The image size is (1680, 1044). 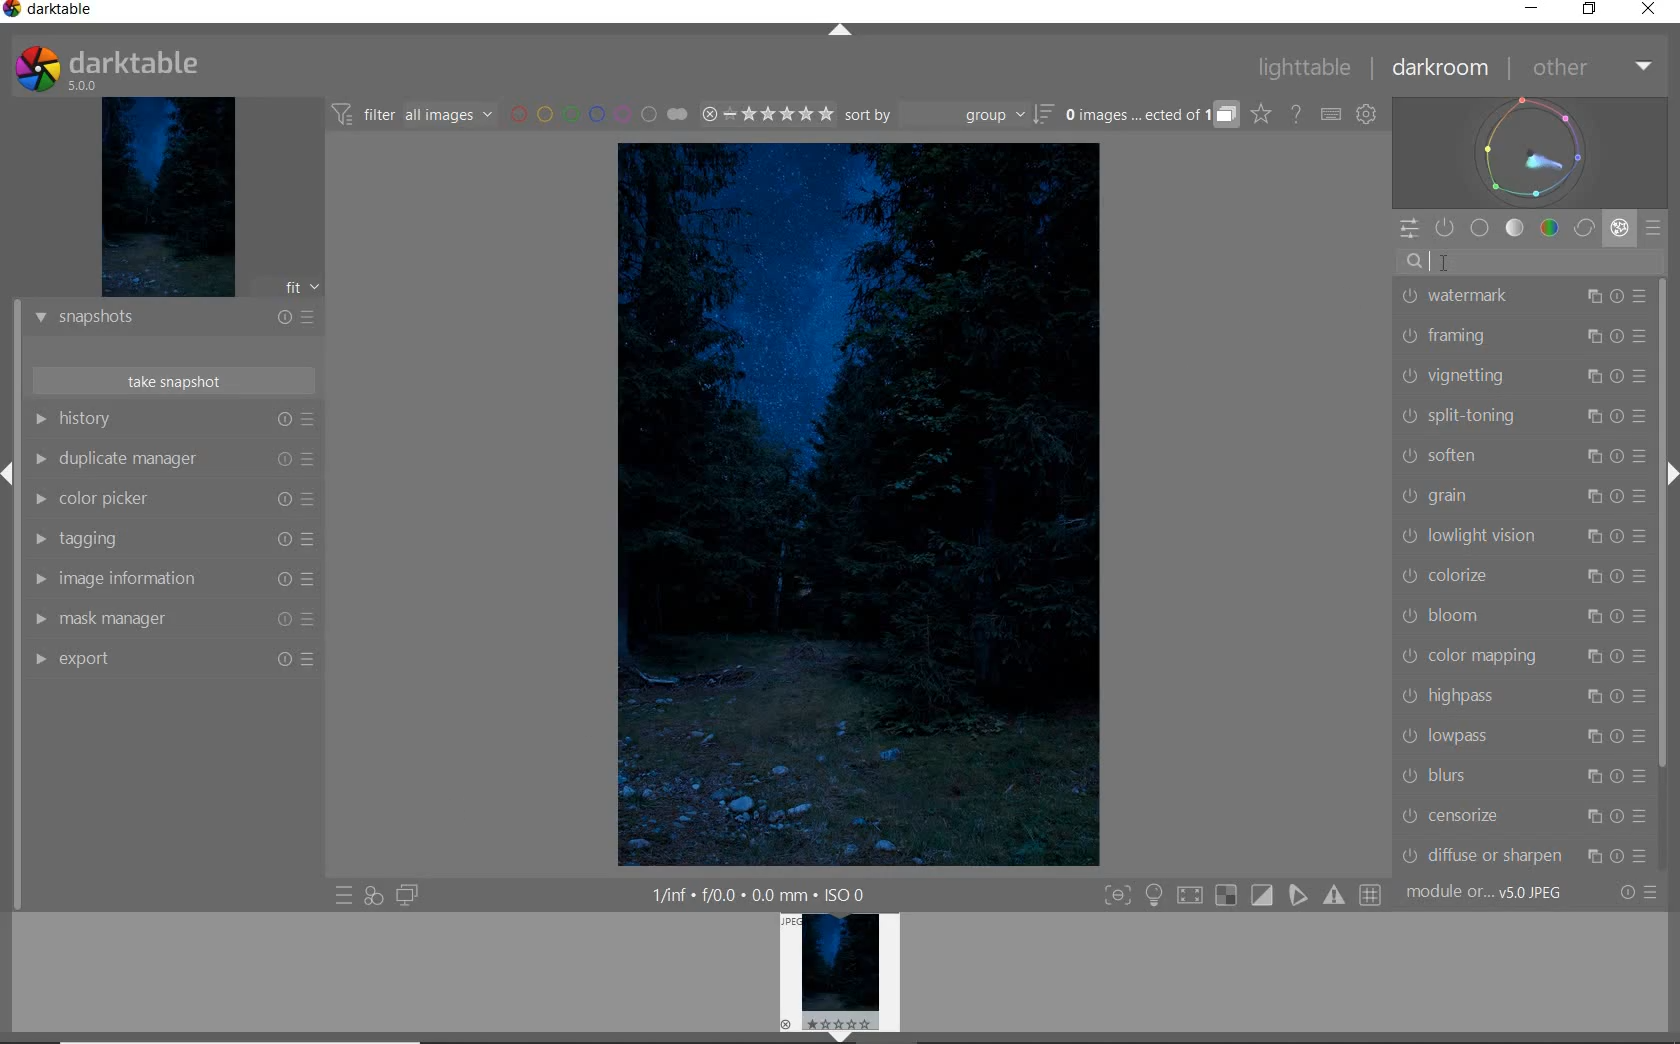 What do you see at coordinates (1152, 113) in the screenshot?
I see `EXPAND GROUPED IMAGES` at bounding box center [1152, 113].